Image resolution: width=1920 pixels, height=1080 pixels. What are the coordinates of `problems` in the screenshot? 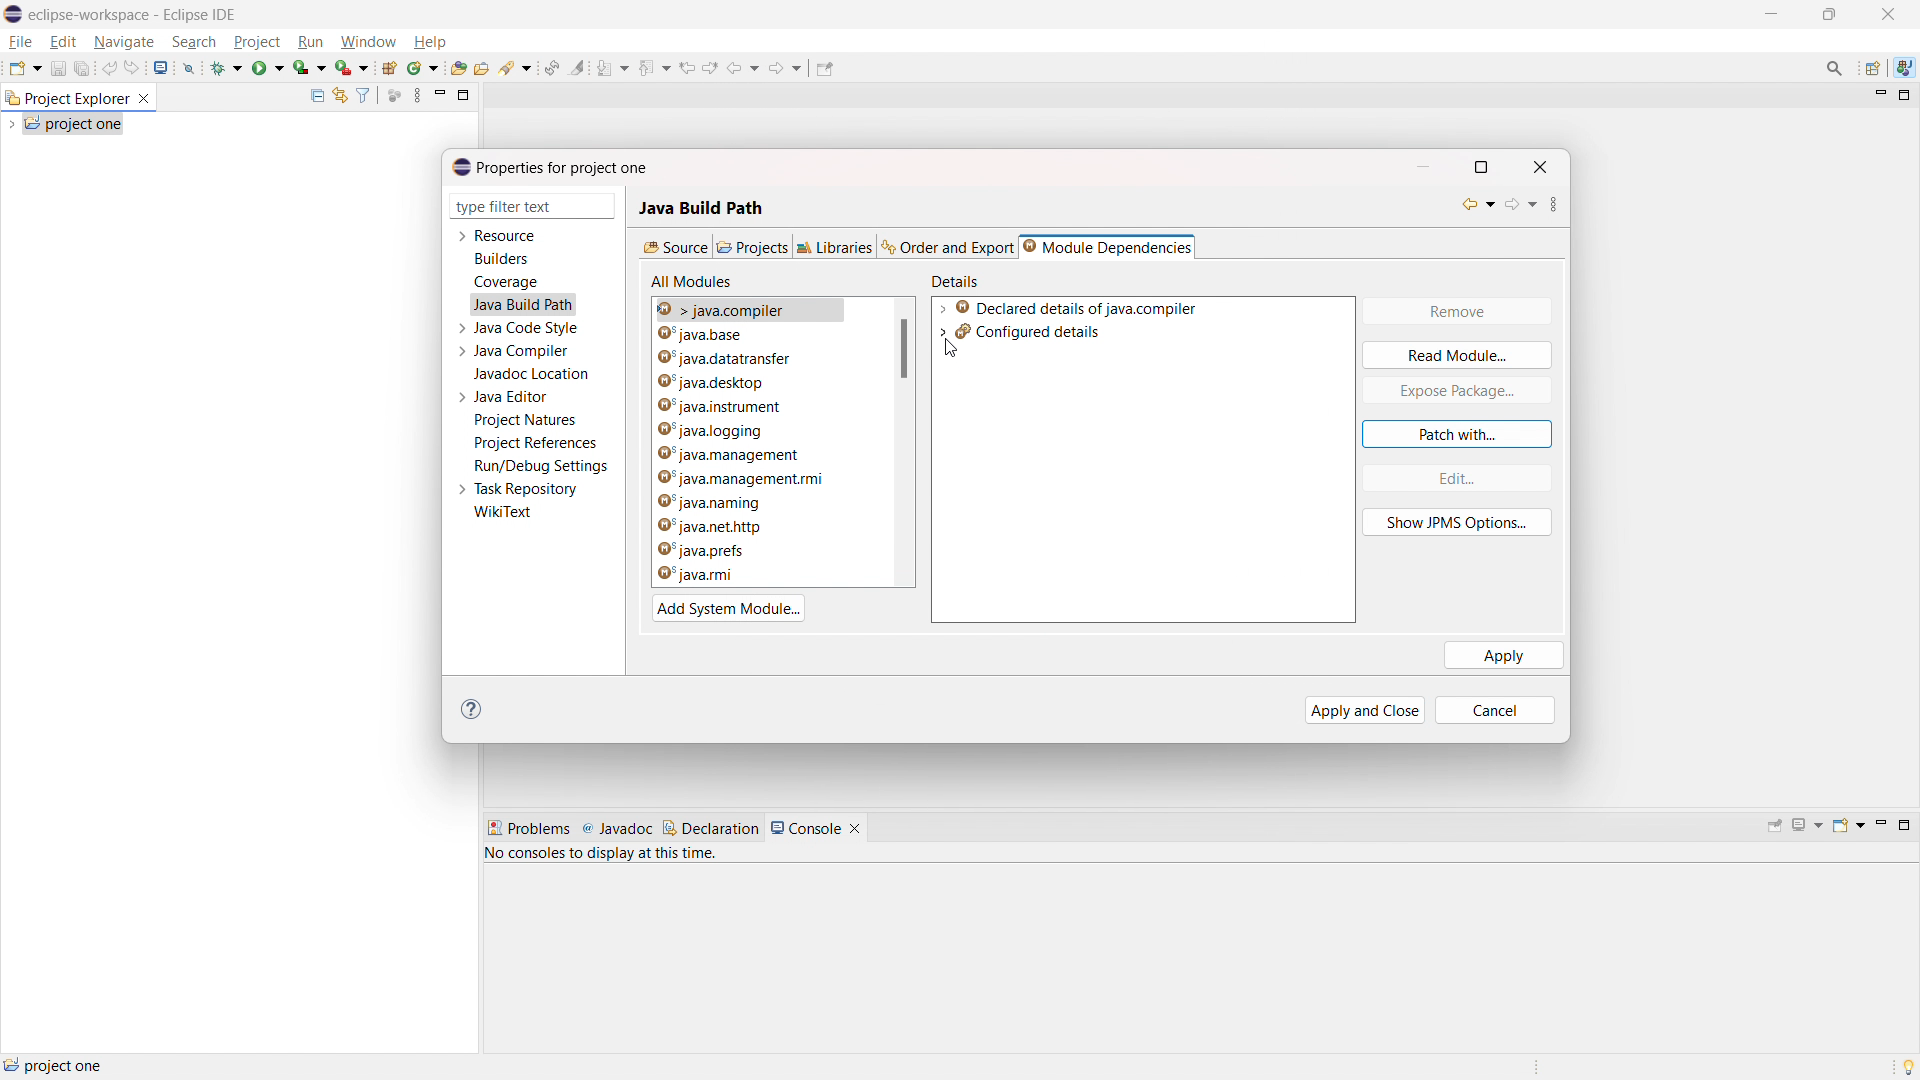 It's located at (528, 829).